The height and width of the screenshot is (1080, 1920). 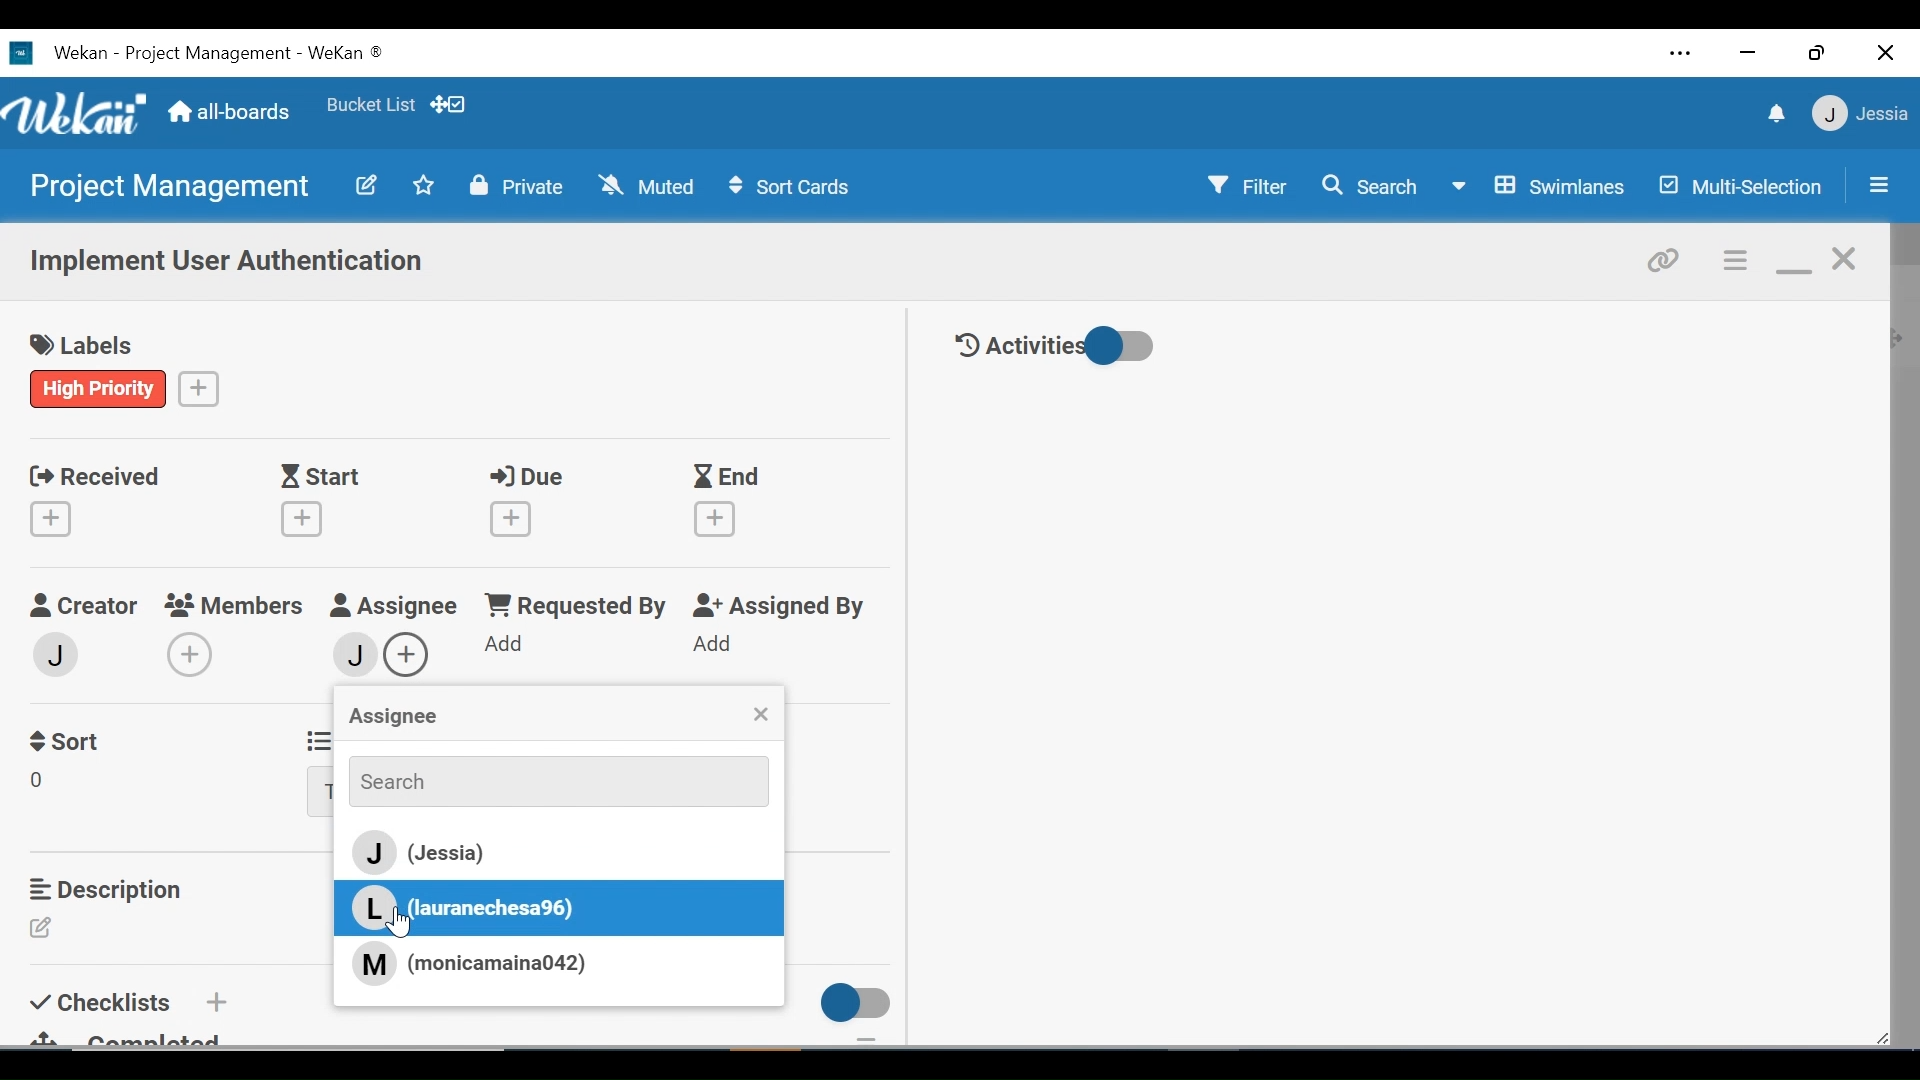 What do you see at coordinates (413, 652) in the screenshot?
I see `Add Assignee` at bounding box center [413, 652].